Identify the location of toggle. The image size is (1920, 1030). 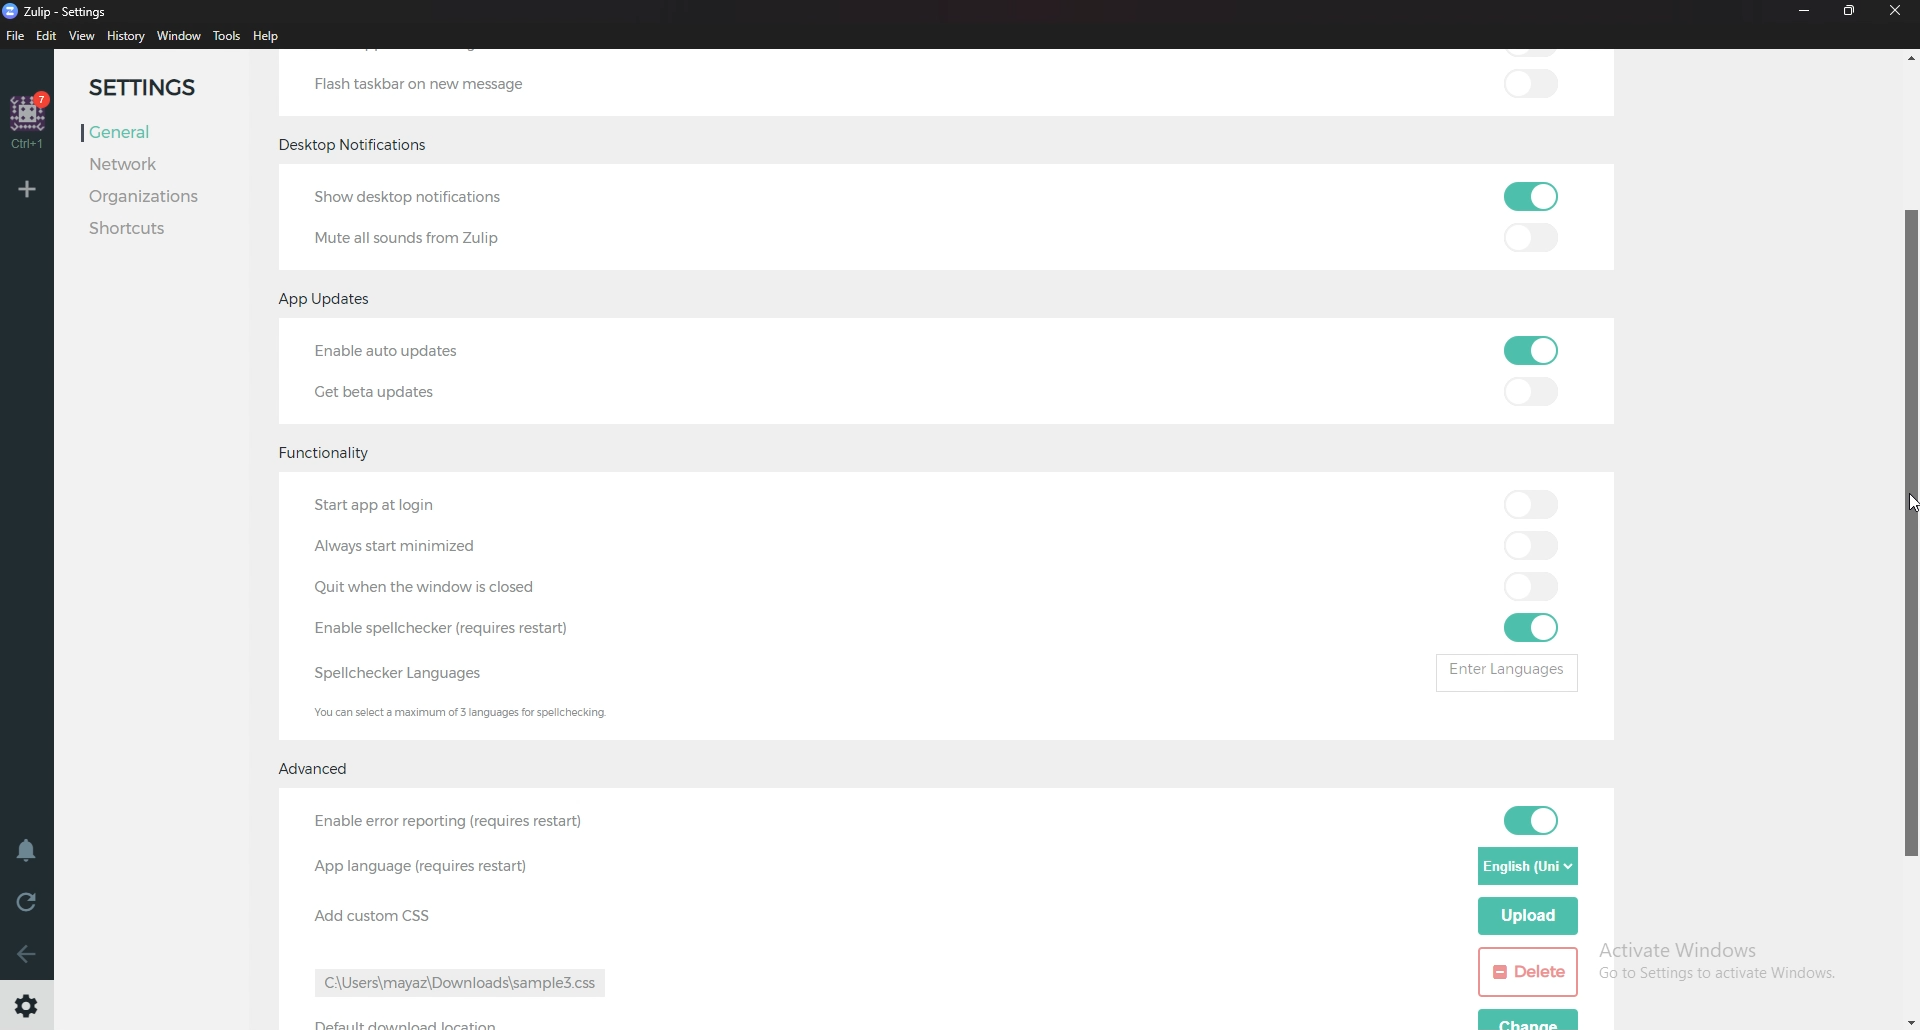
(1531, 546).